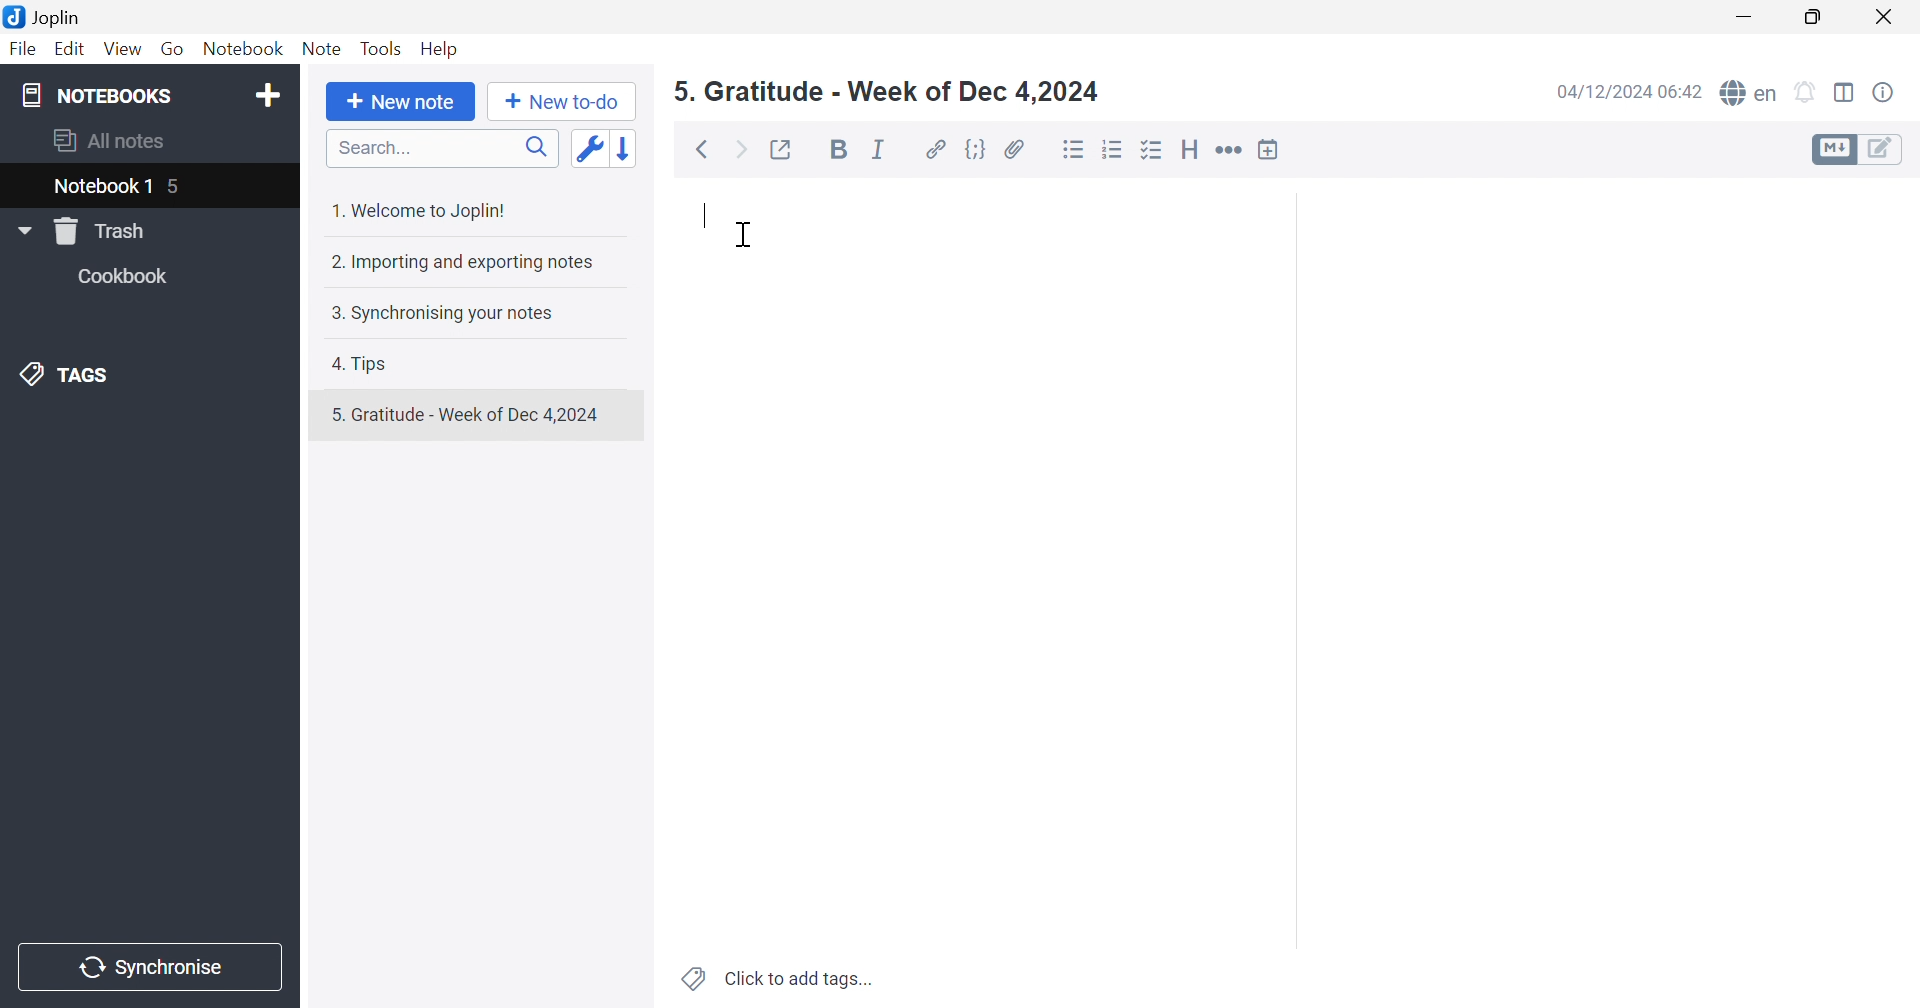 Image resolution: width=1920 pixels, height=1008 pixels. What do you see at coordinates (177, 184) in the screenshot?
I see `5` at bounding box center [177, 184].